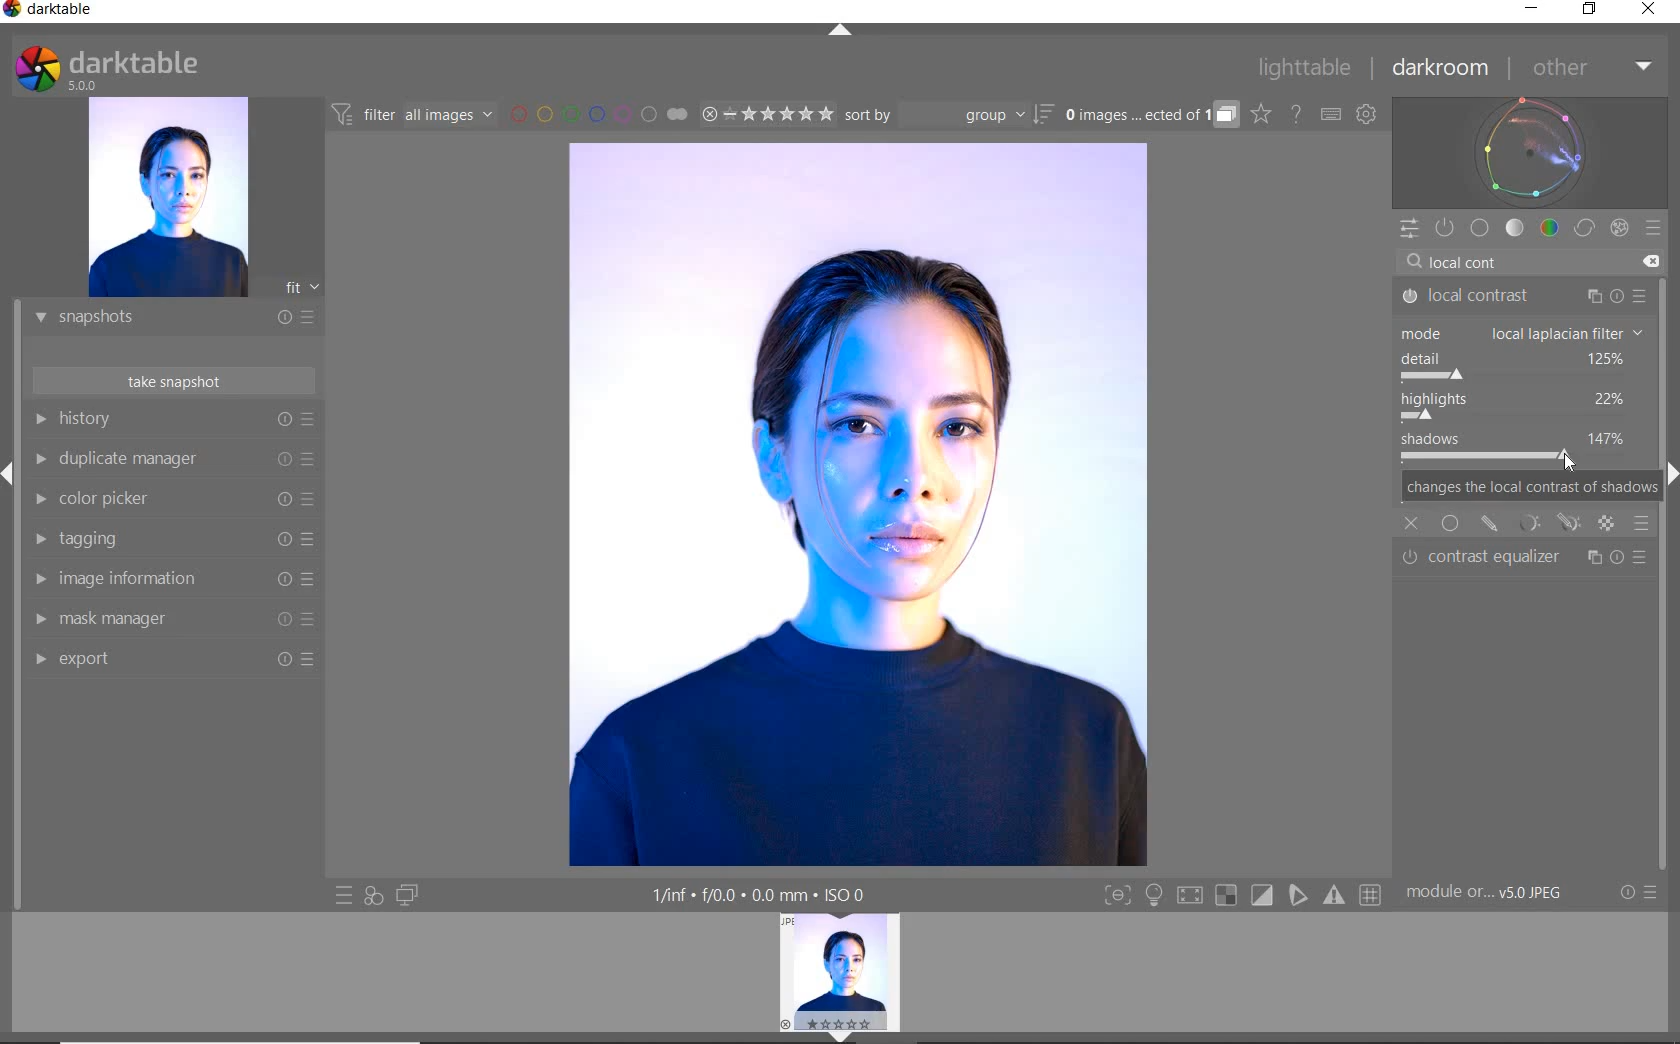 This screenshot has width=1680, height=1044. I want to click on EXPAND/COLLAPSE, so click(847, 1035).